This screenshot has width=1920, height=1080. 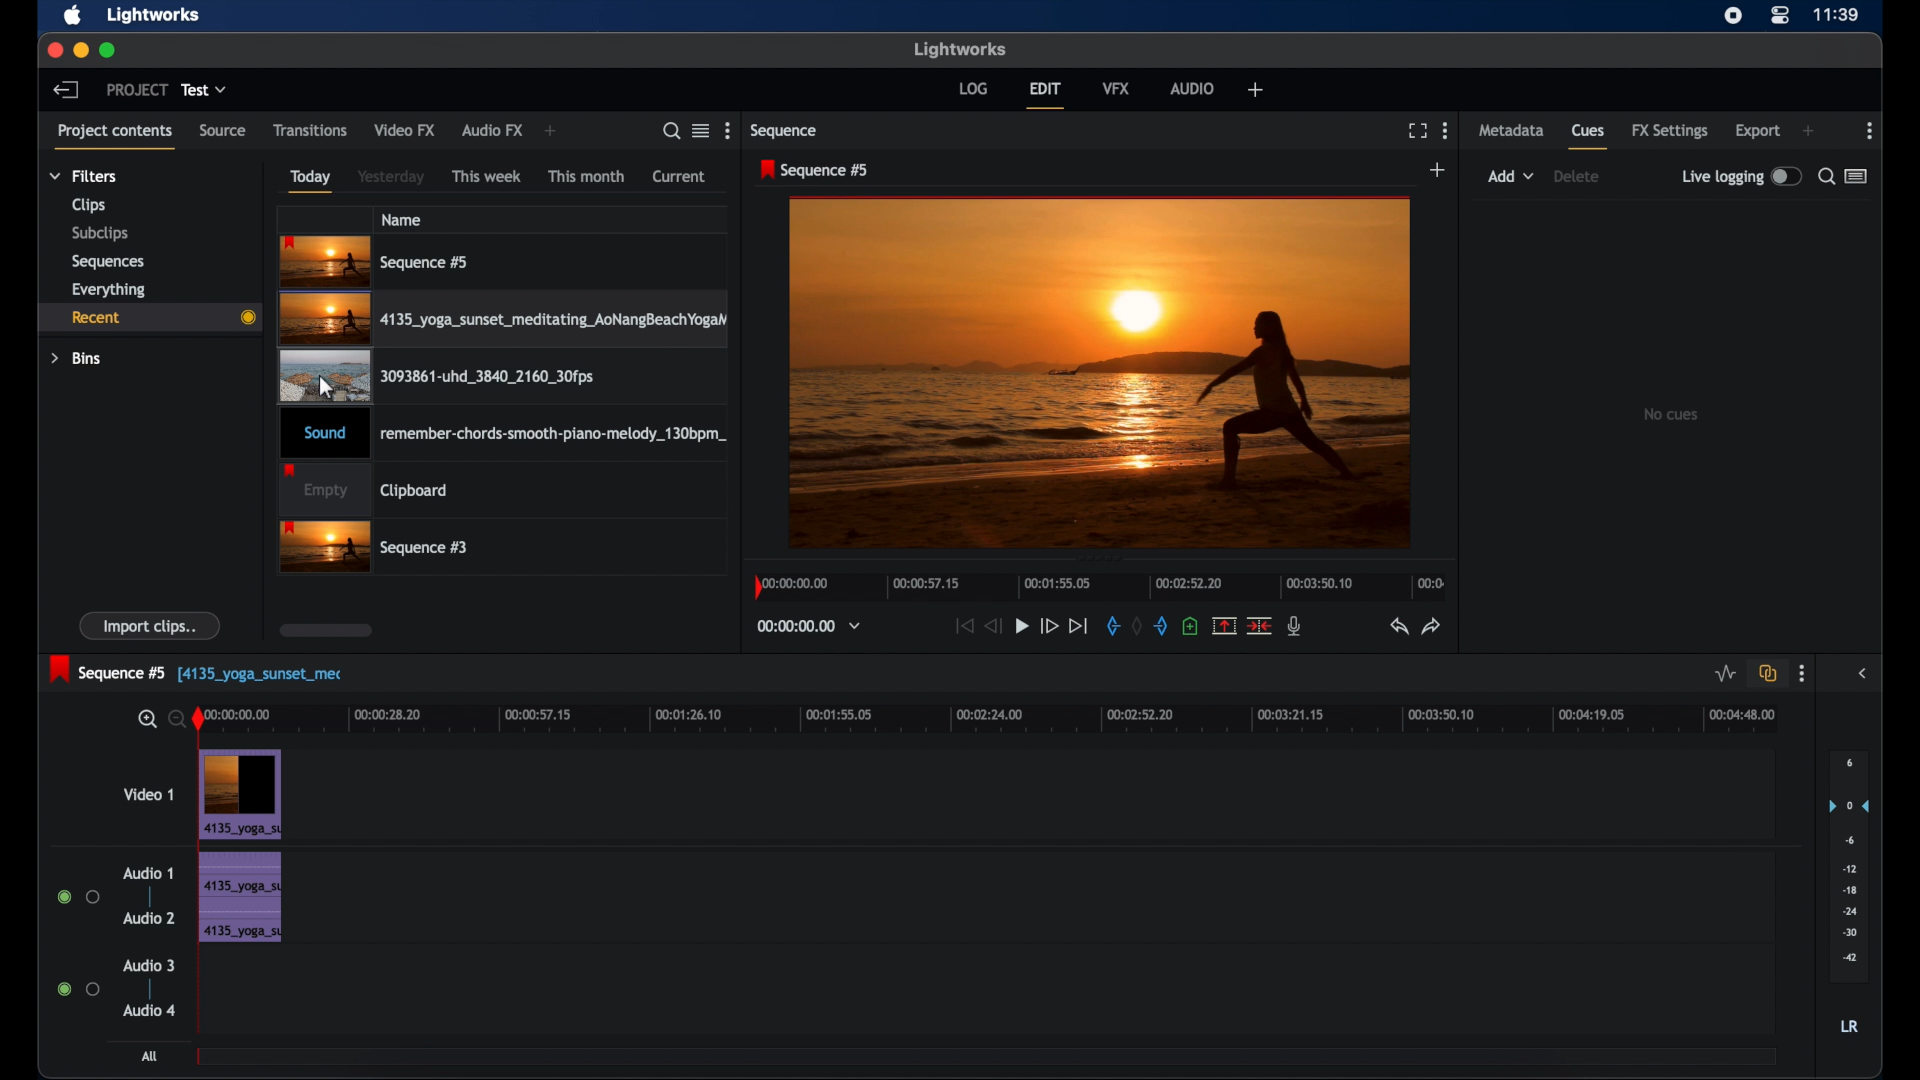 What do you see at coordinates (1870, 131) in the screenshot?
I see `moreoptions` at bounding box center [1870, 131].